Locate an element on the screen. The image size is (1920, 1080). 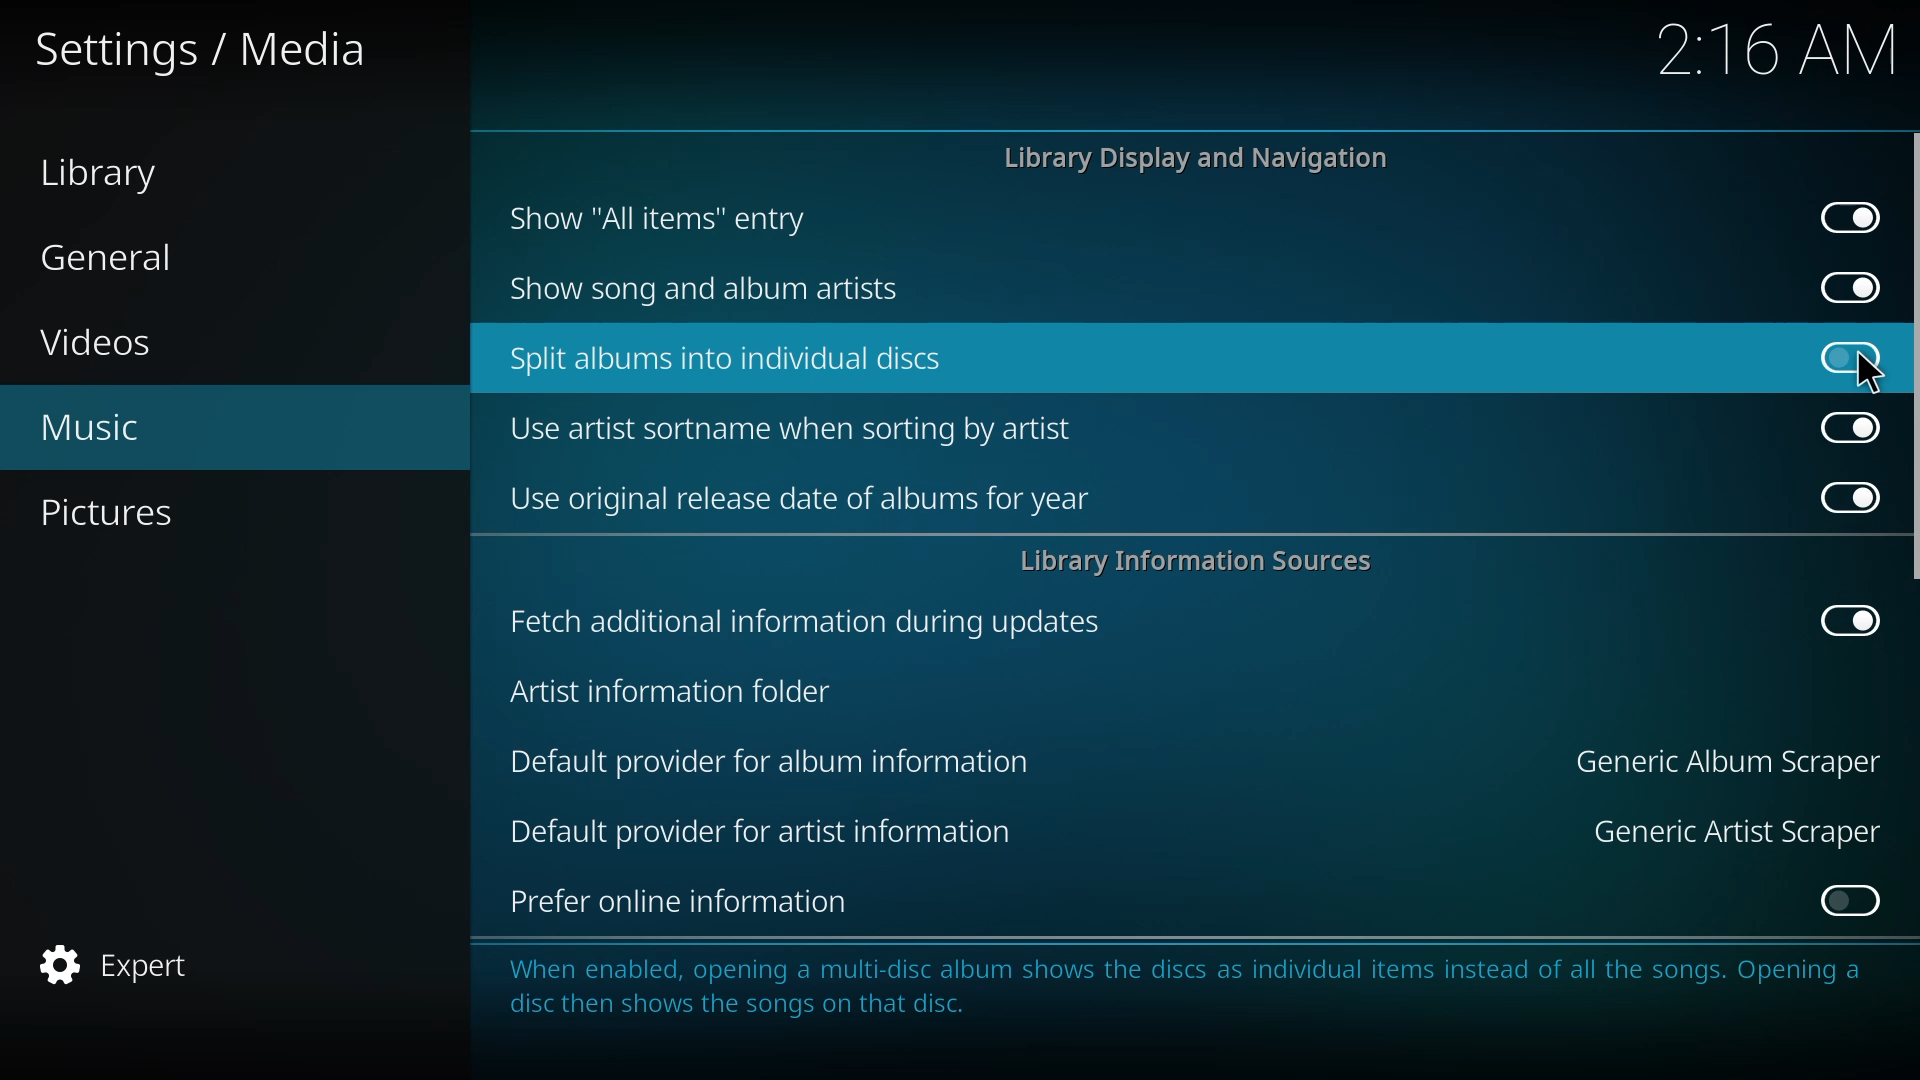
enabled is located at coordinates (1843, 287).